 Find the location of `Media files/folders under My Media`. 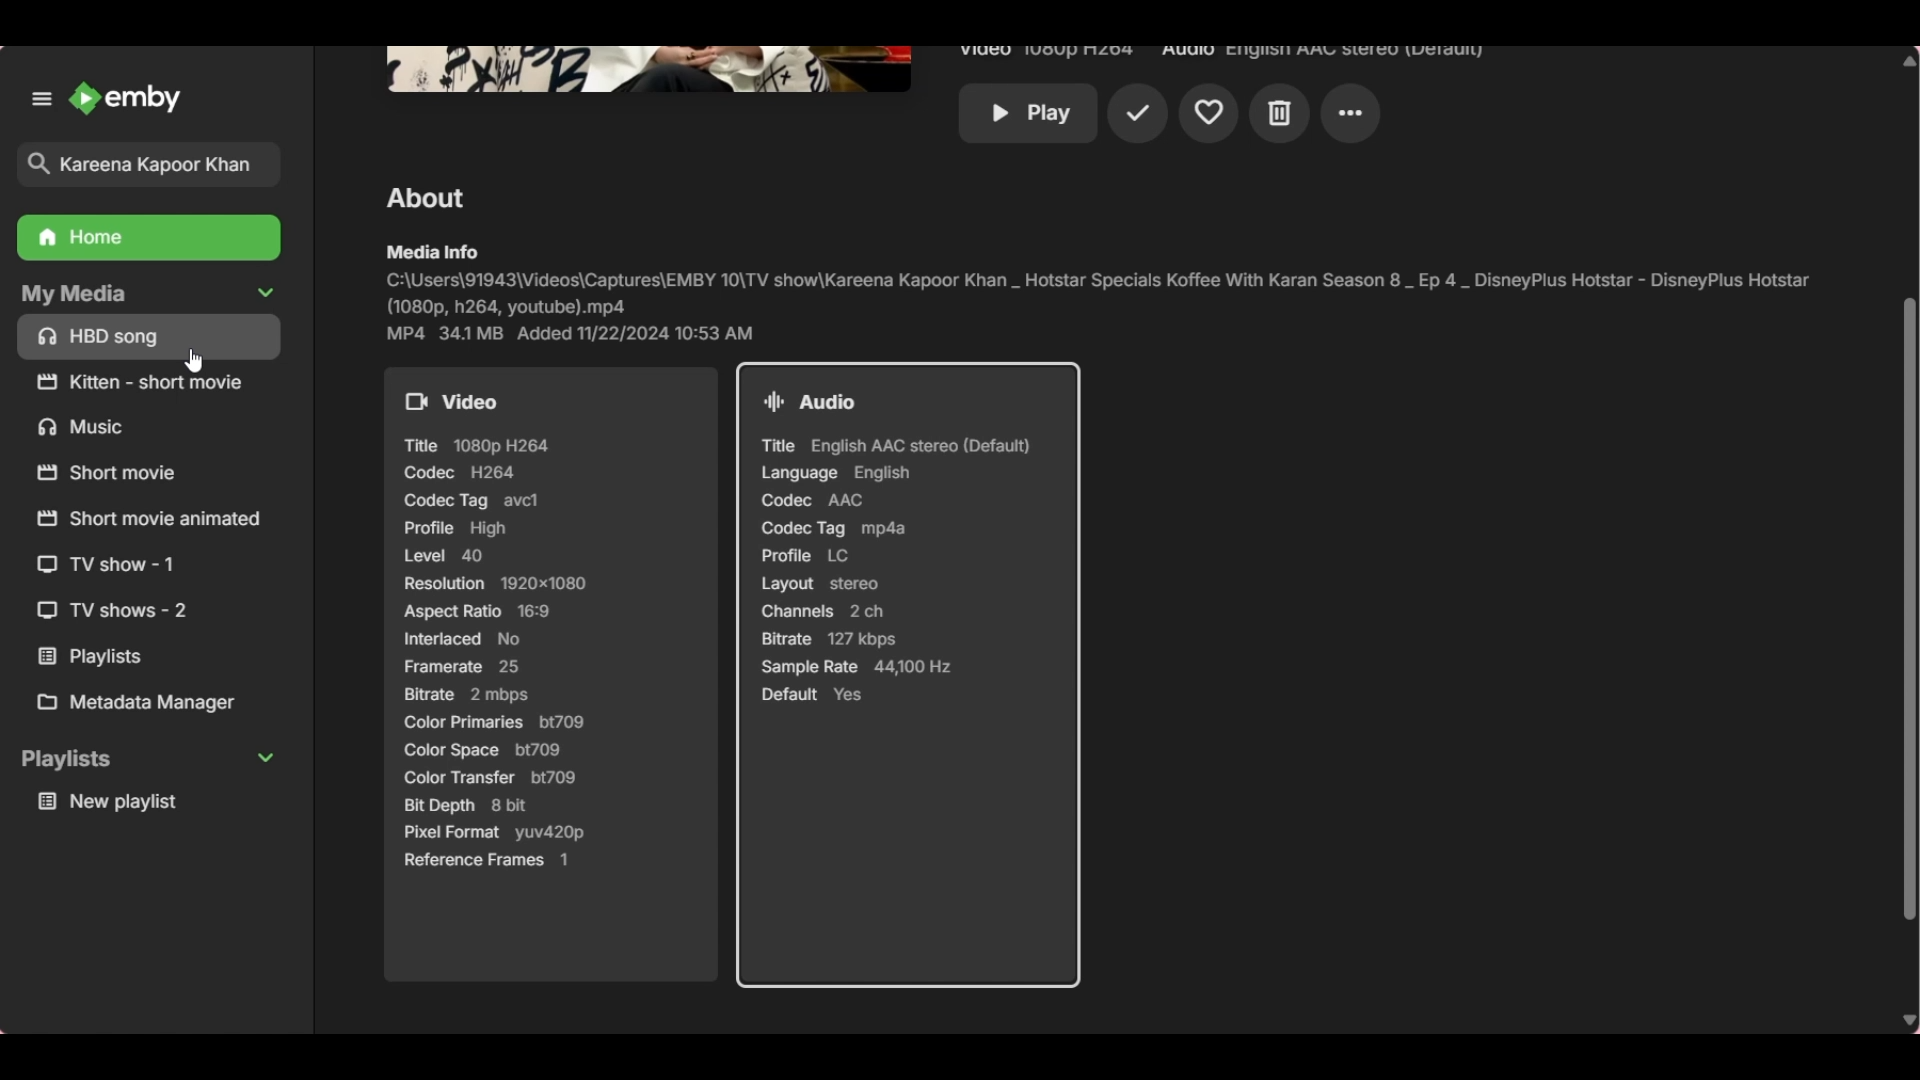

Media files/folders under My Media is located at coordinates (150, 339).